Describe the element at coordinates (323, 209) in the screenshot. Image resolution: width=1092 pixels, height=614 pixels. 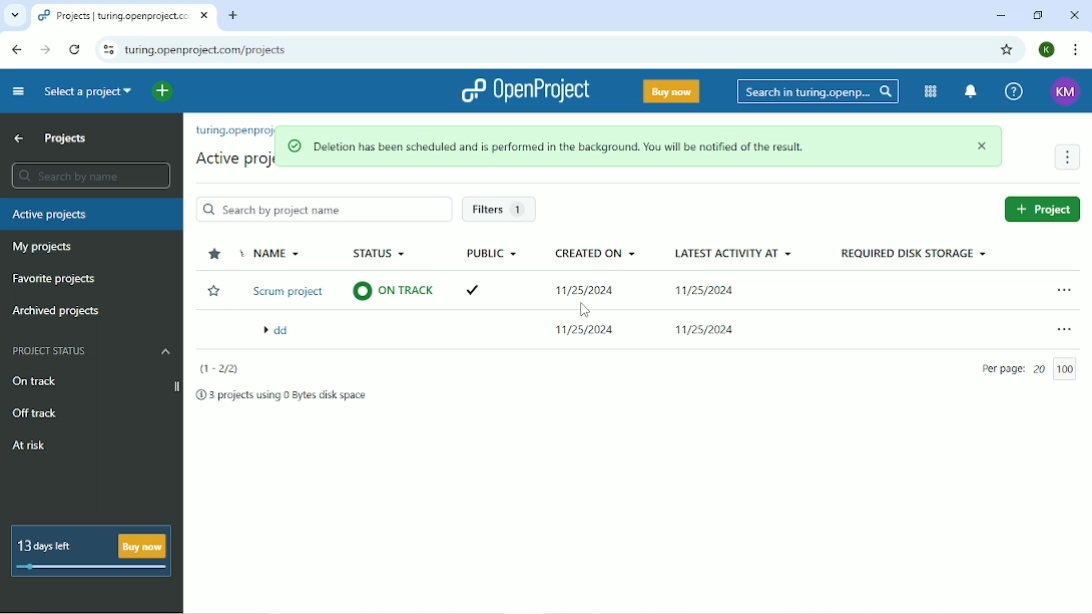
I see `Search by project name` at that location.